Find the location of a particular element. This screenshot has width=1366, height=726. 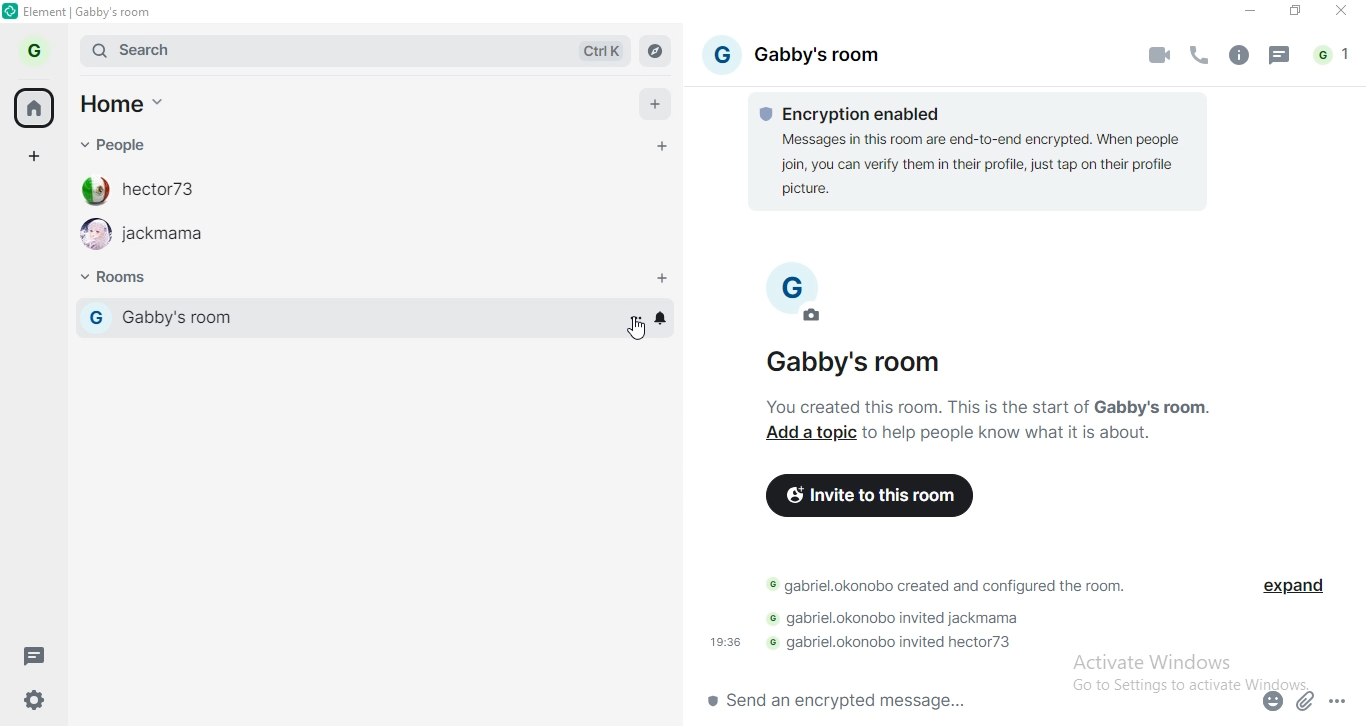

cursor is located at coordinates (637, 330).